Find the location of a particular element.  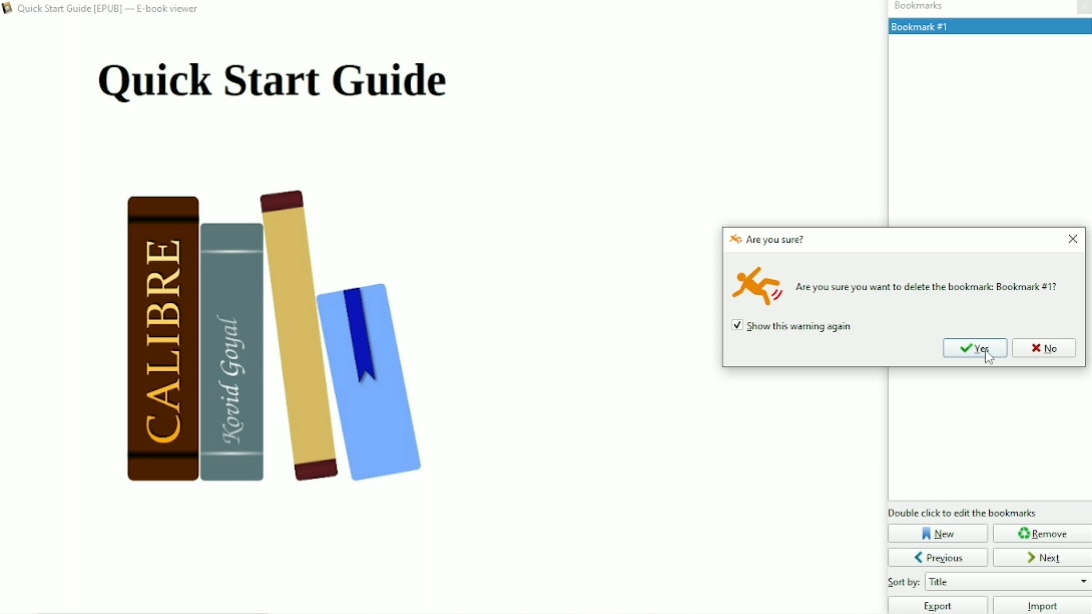

logo is located at coordinates (736, 239).